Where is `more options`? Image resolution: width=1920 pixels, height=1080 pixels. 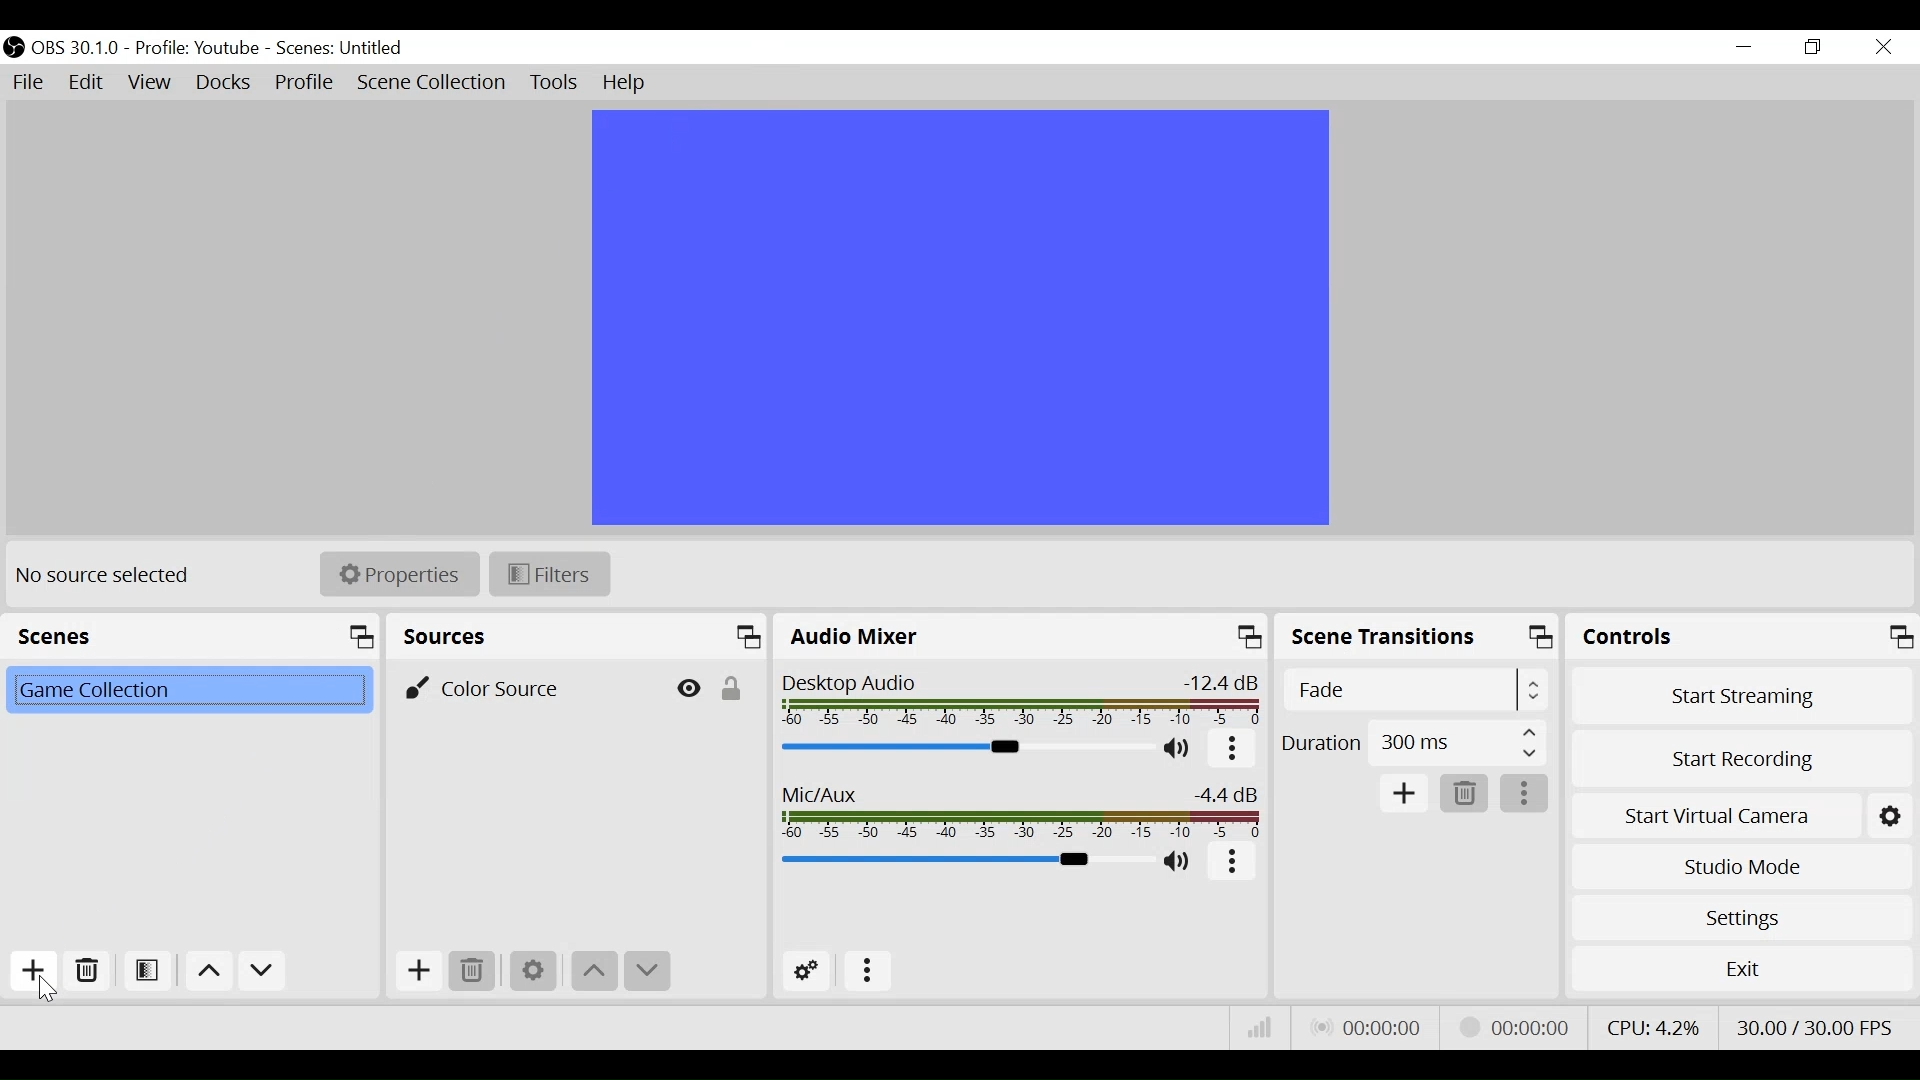
more options is located at coordinates (1527, 794).